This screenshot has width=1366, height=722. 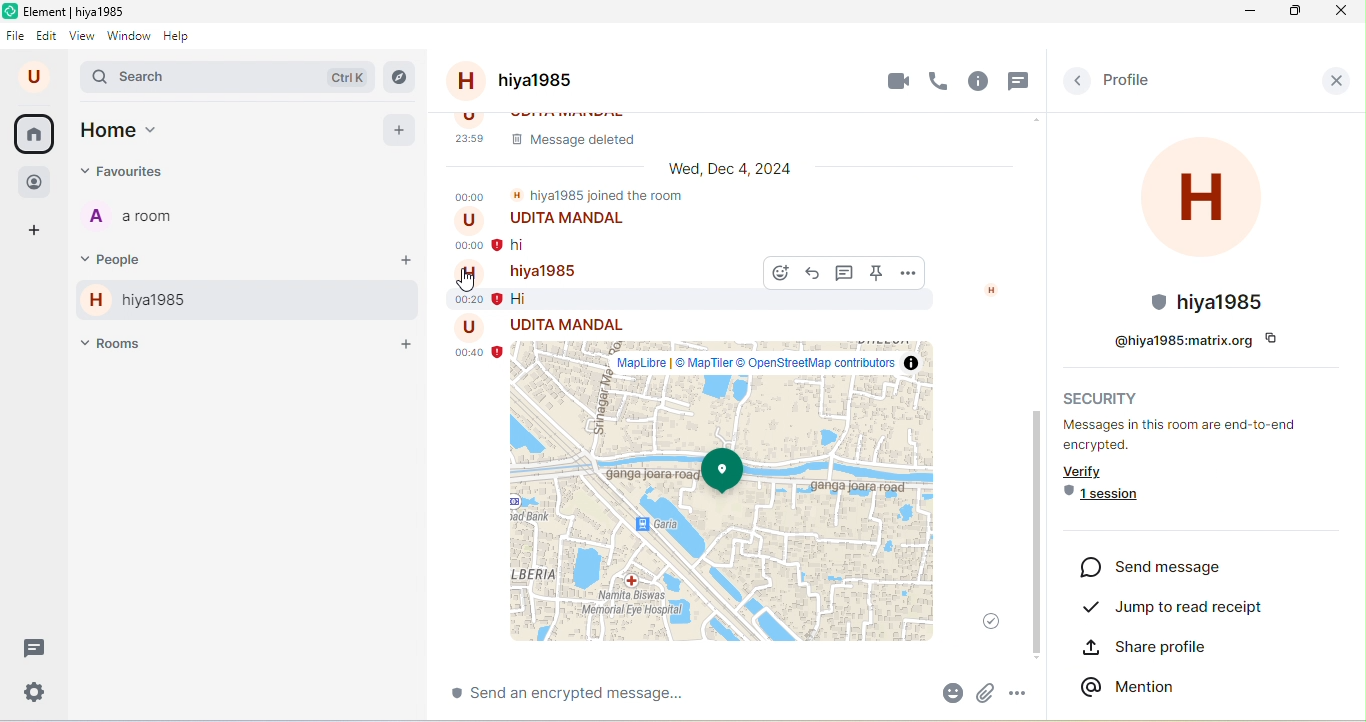 What do you see at coordinates (464, 283) in the screenshot?
I see `cursor` at bounding box center [464, 283].